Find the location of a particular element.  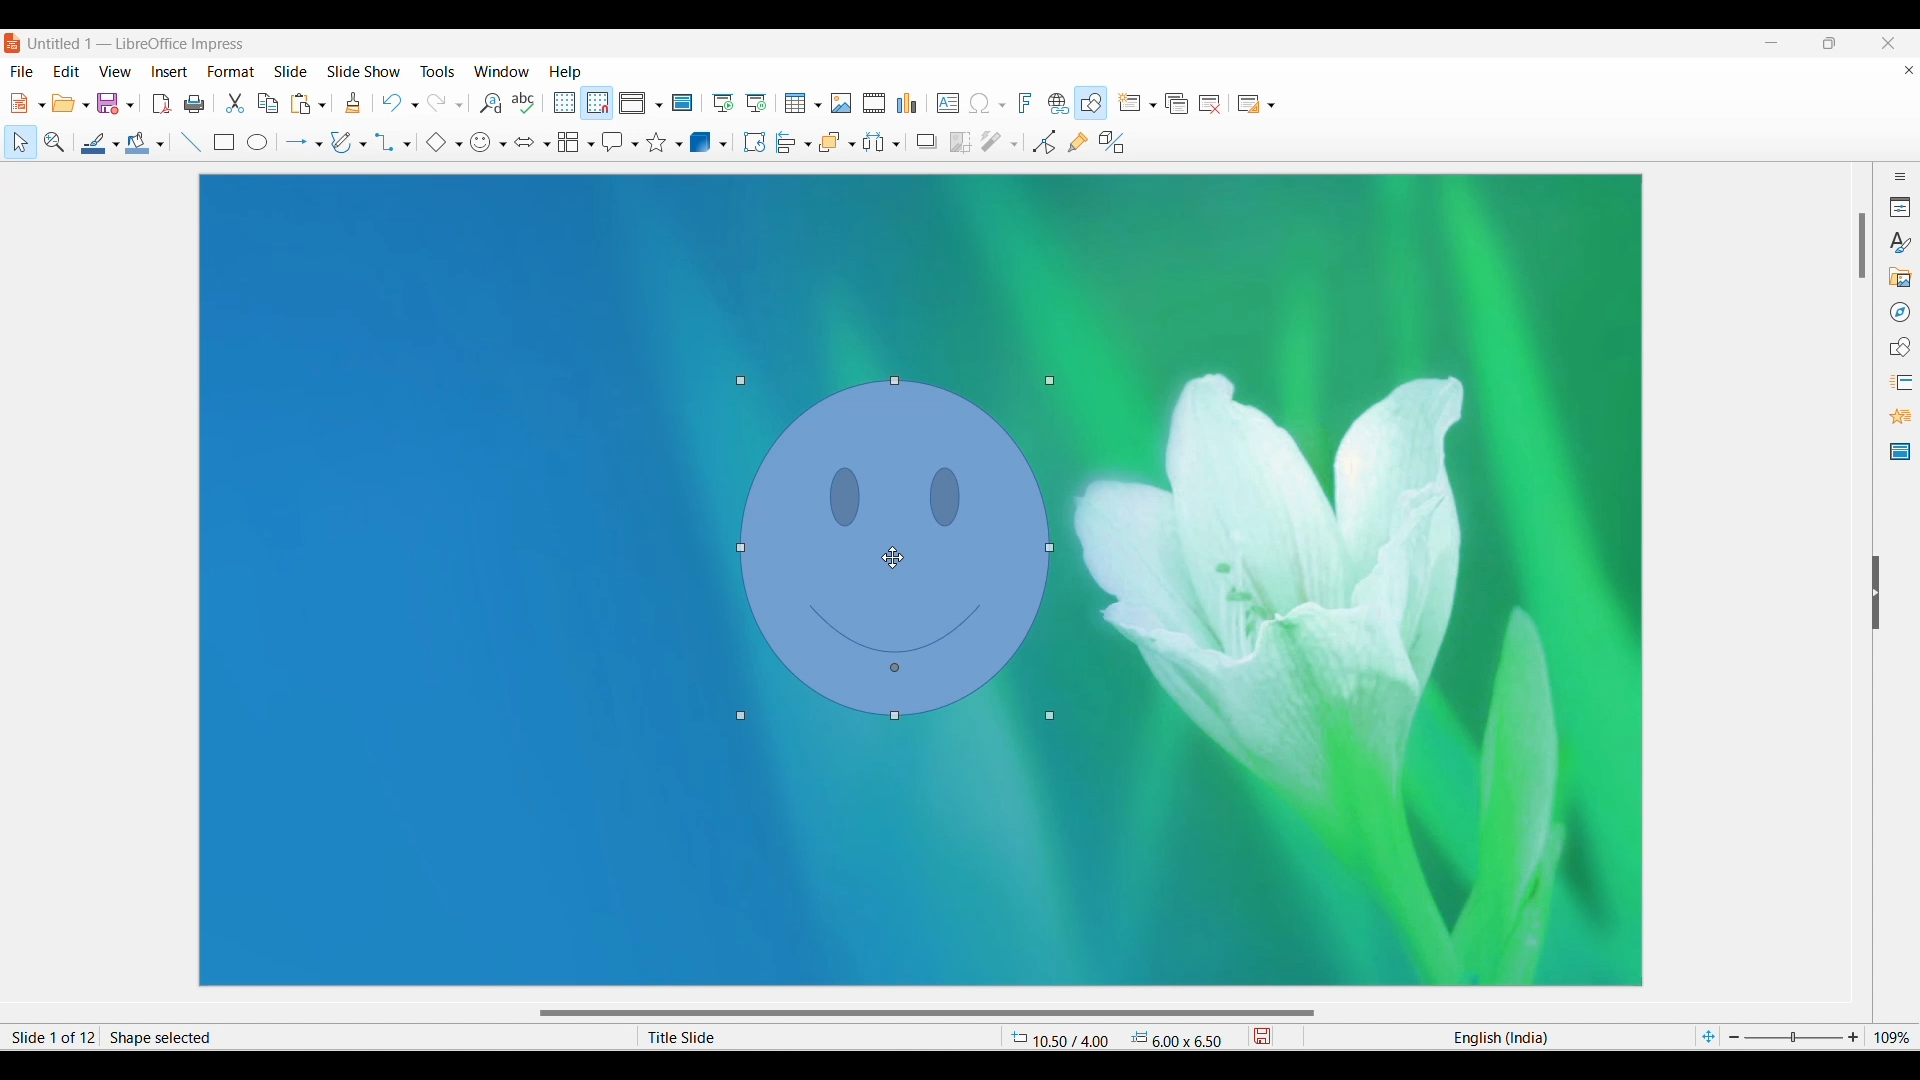

Selected flowchart is located at coordinates (569, 142).